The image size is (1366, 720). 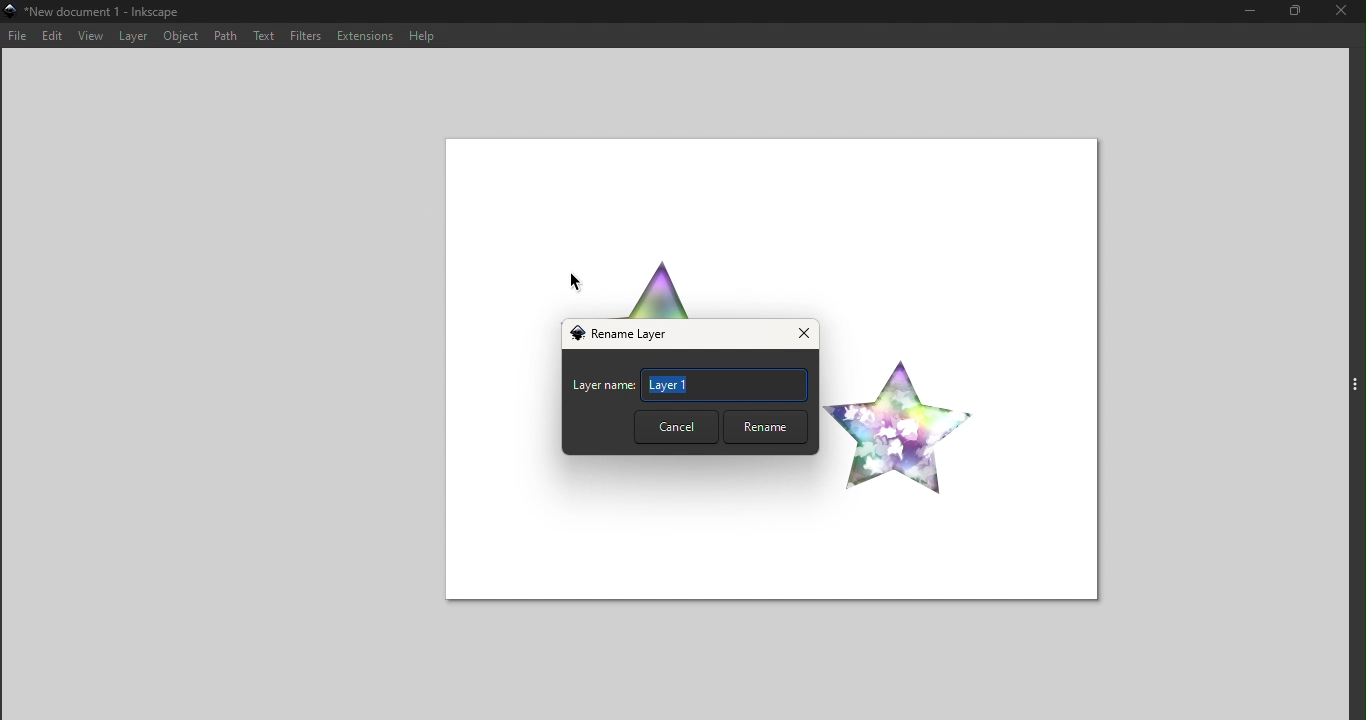 I want to click on Close, so click(x=801, y=335).